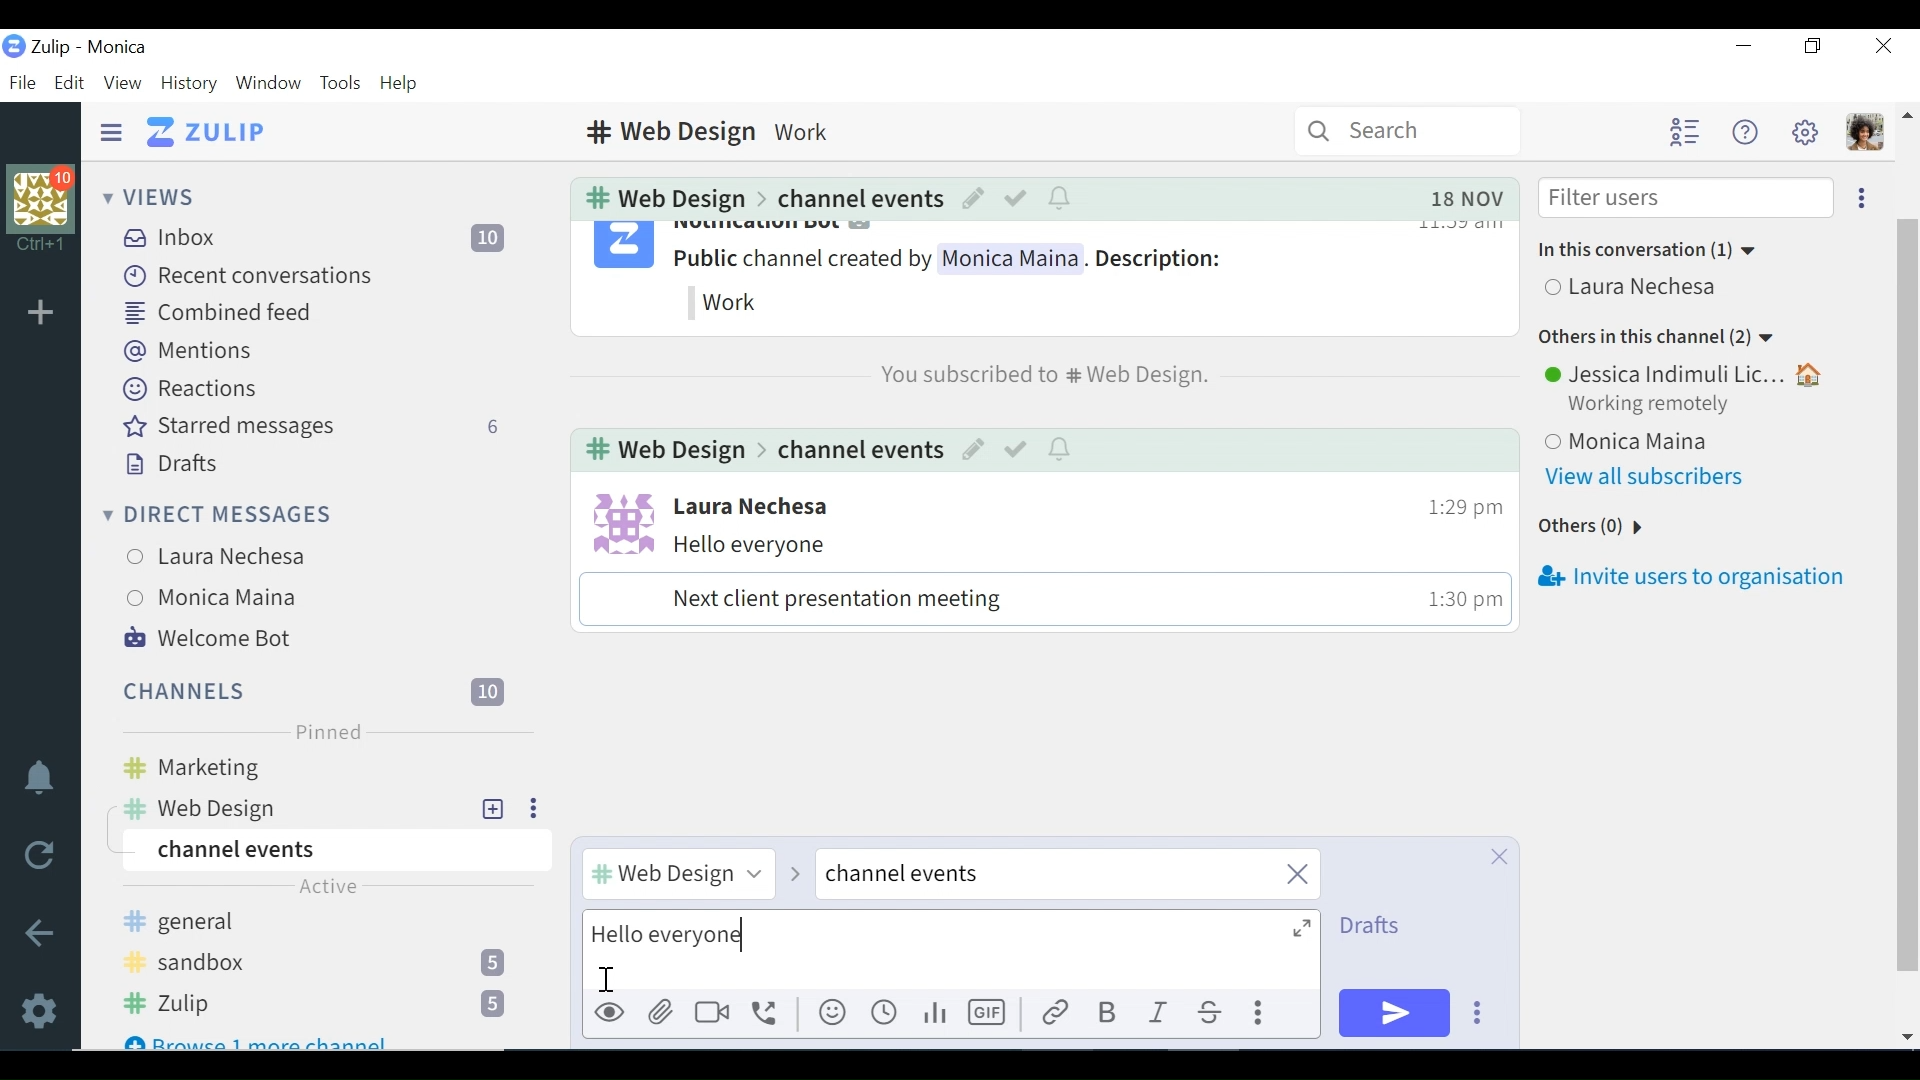 The image size is (1920, 1080). Describe the element at coordinates (310, 689) in the screenshot. I see `Channels menu` at that location.